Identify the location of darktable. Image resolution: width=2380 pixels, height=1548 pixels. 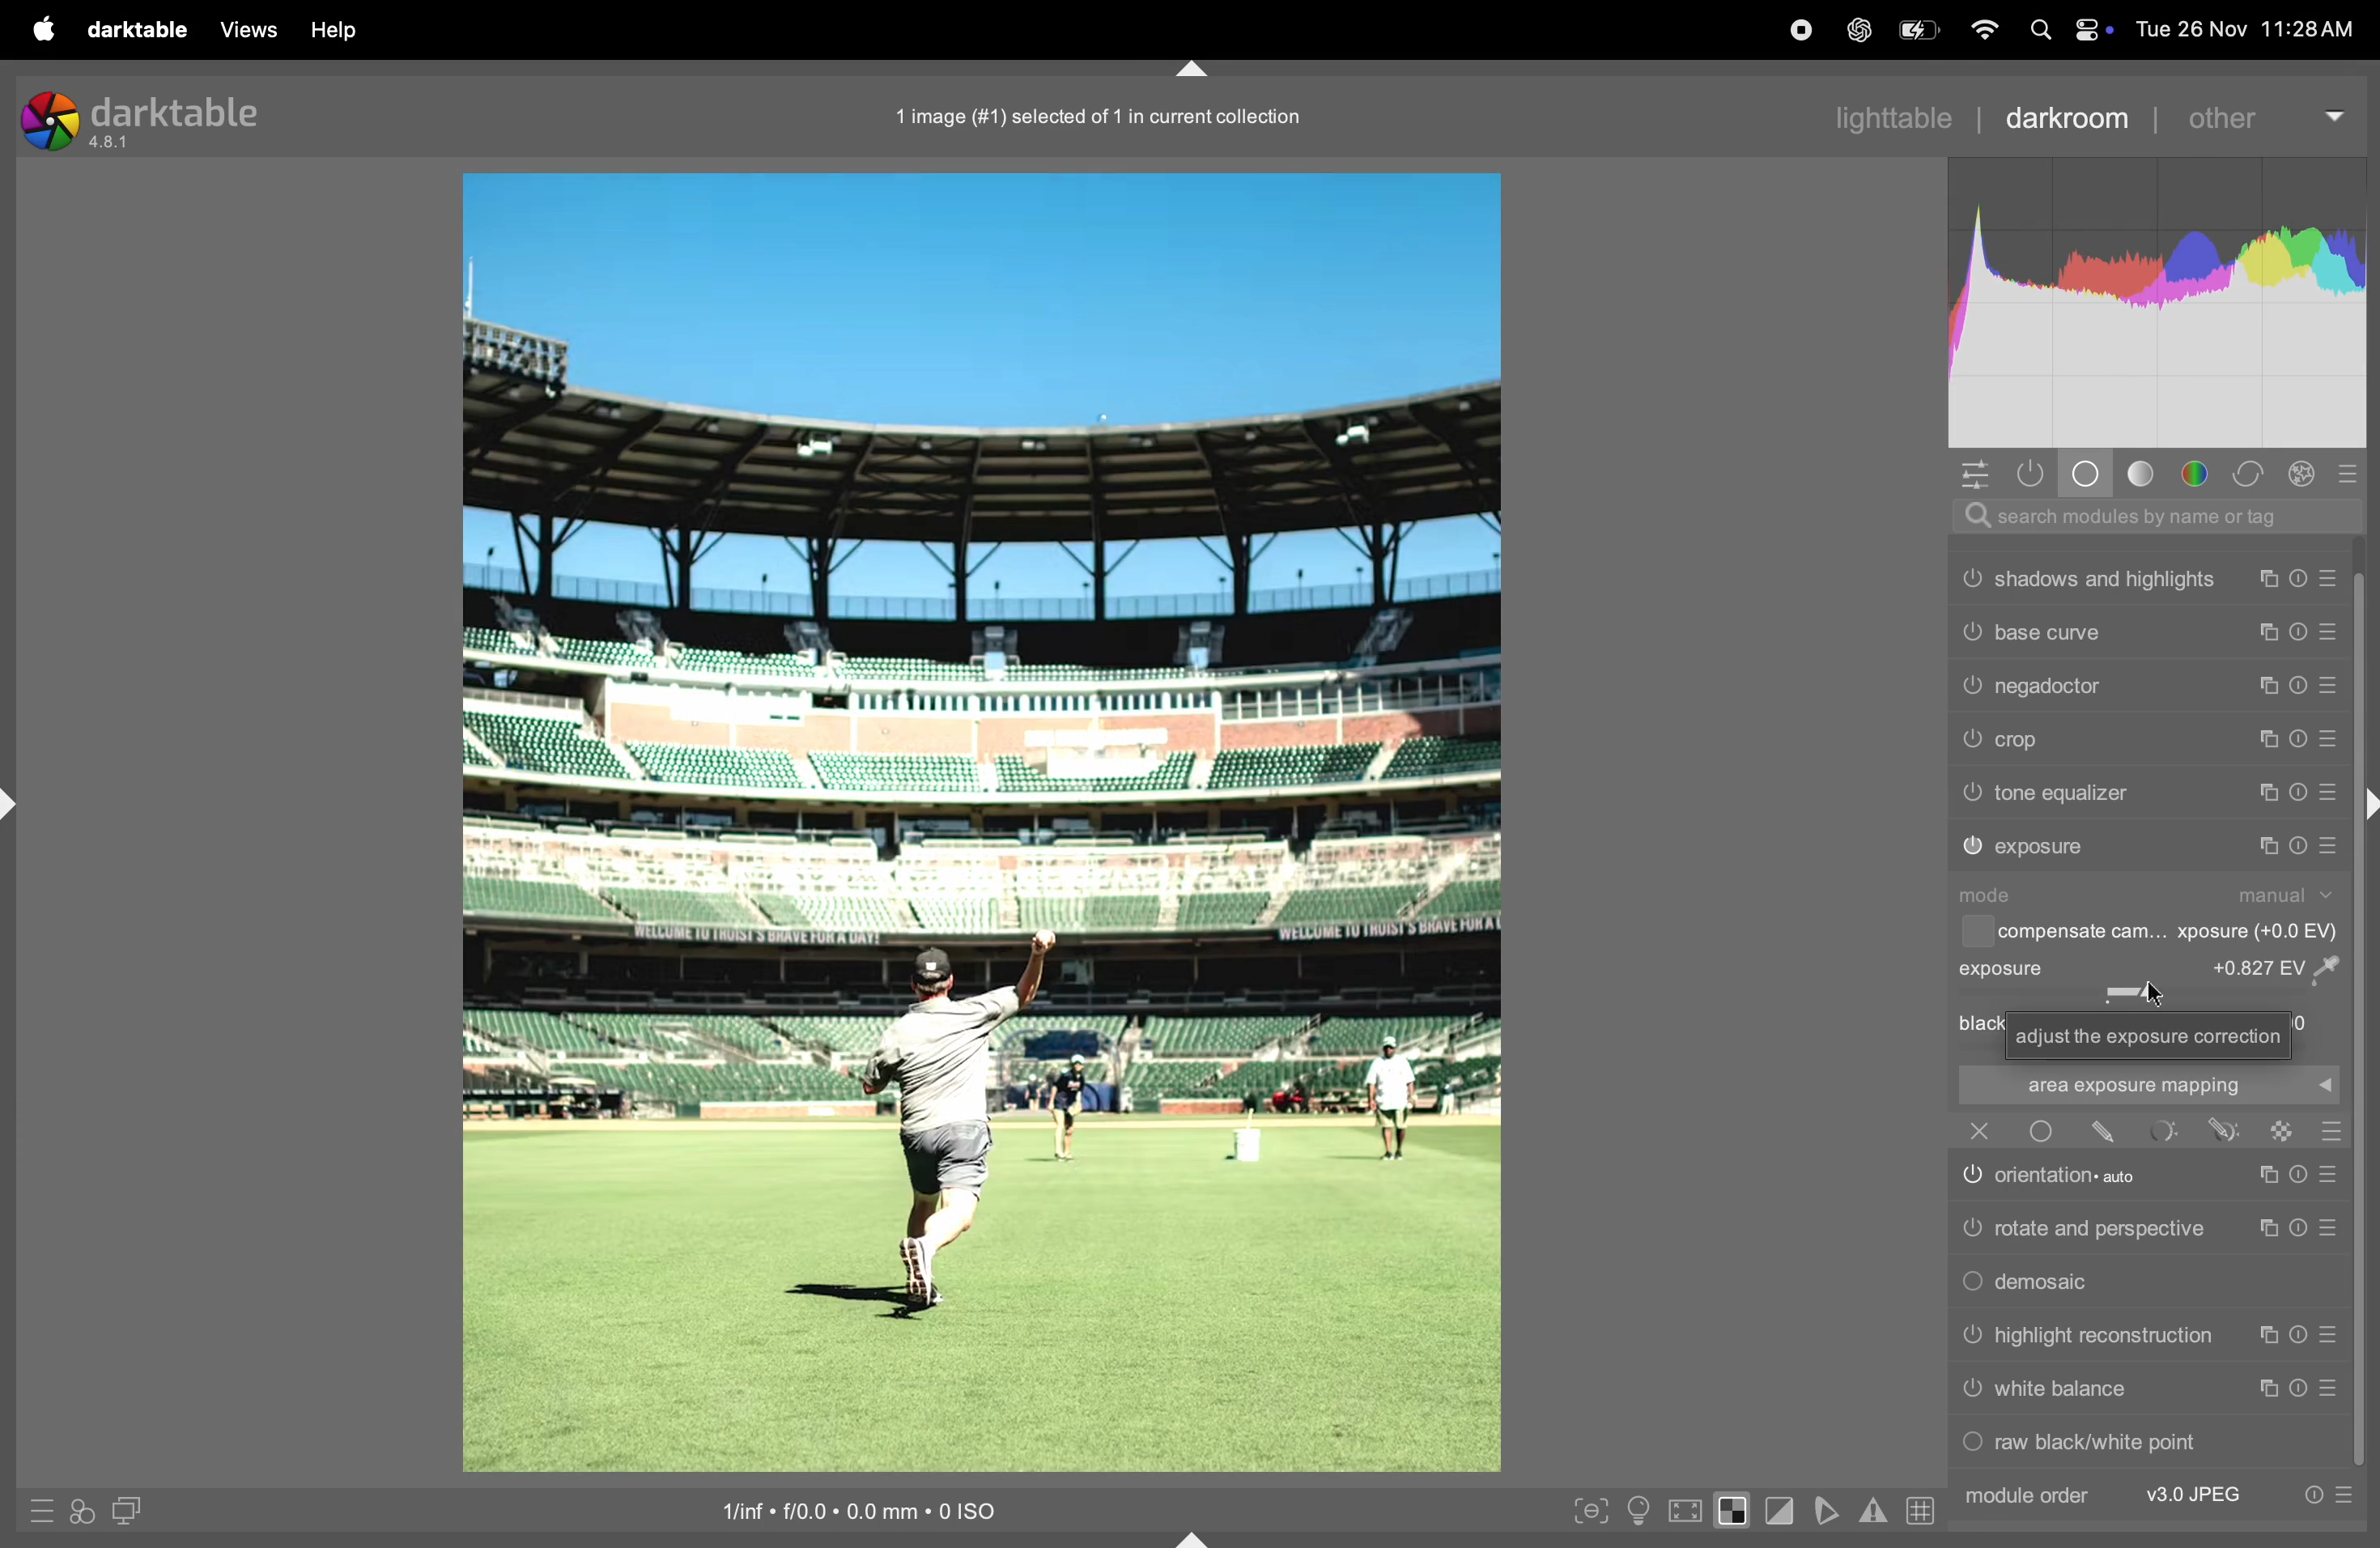
(178, 111).